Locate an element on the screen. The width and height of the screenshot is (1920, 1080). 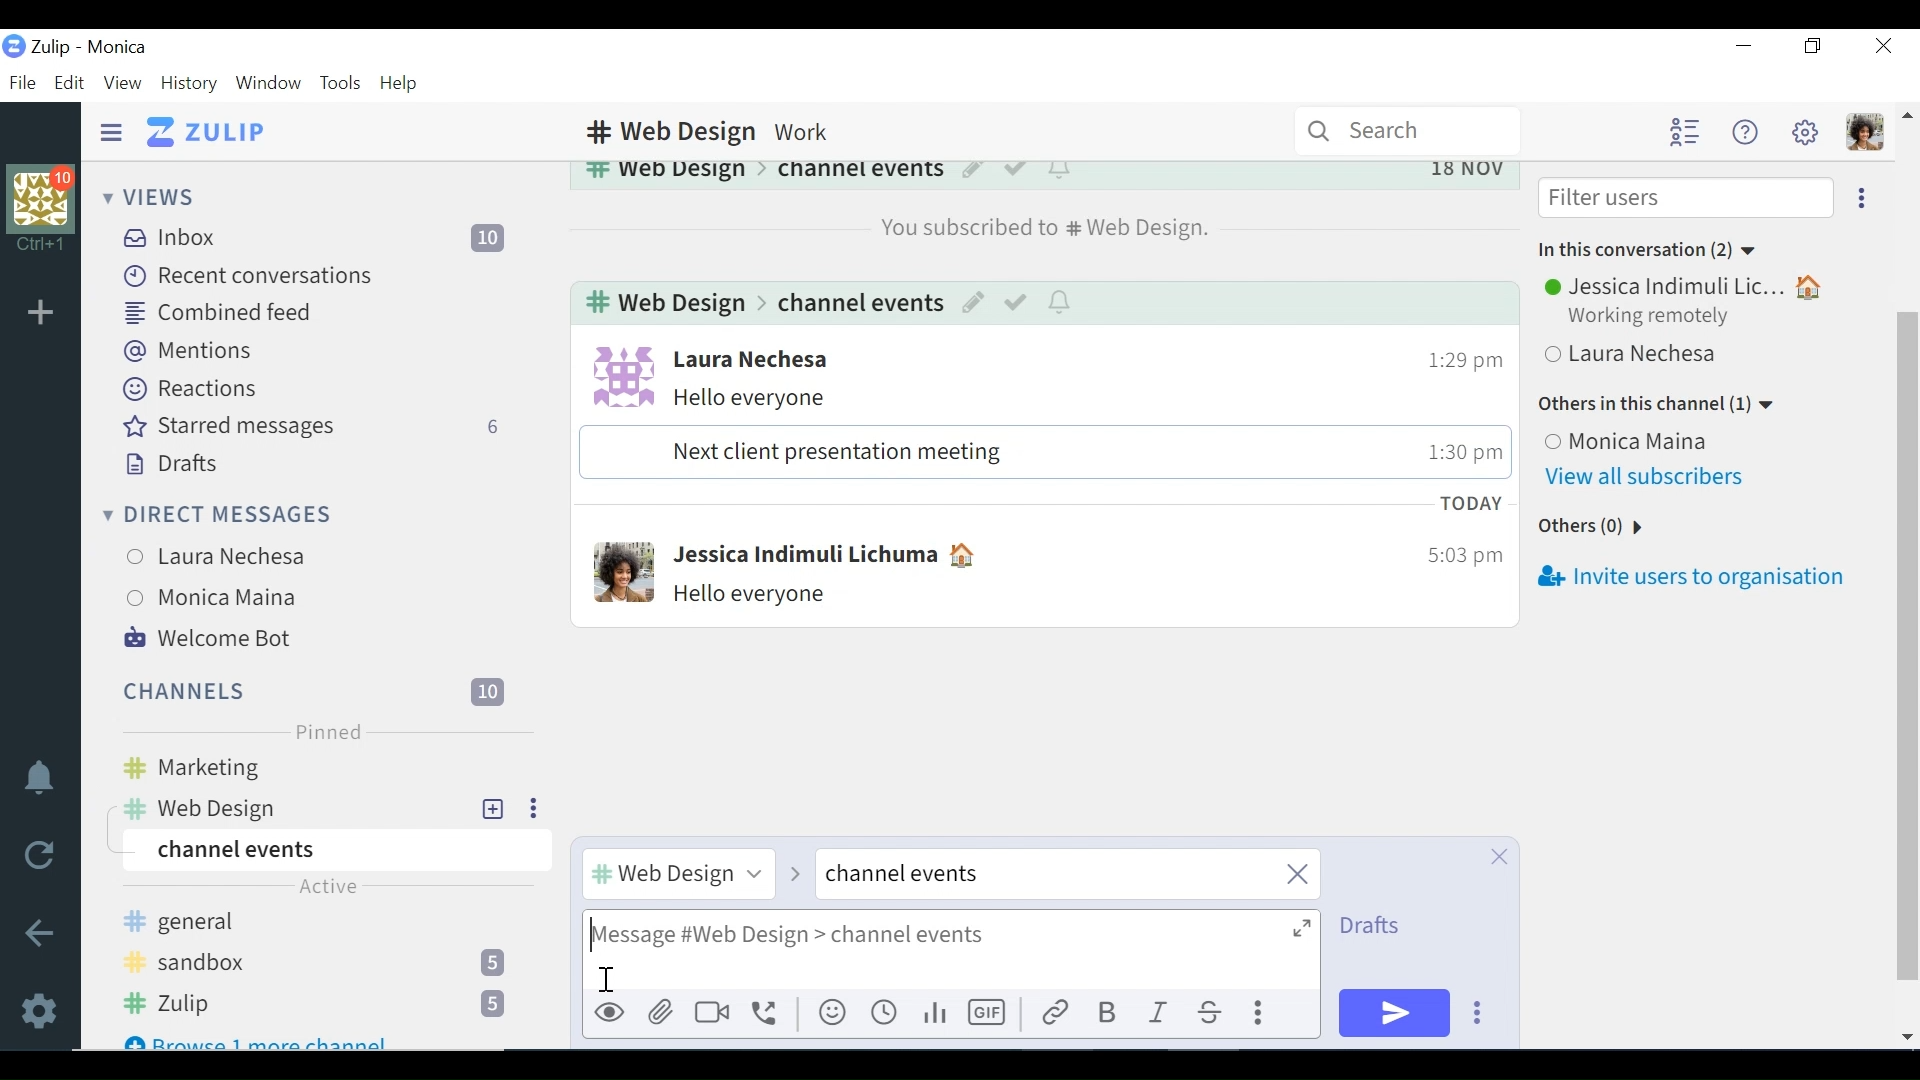
Close is located at coordinates (1497, 856).